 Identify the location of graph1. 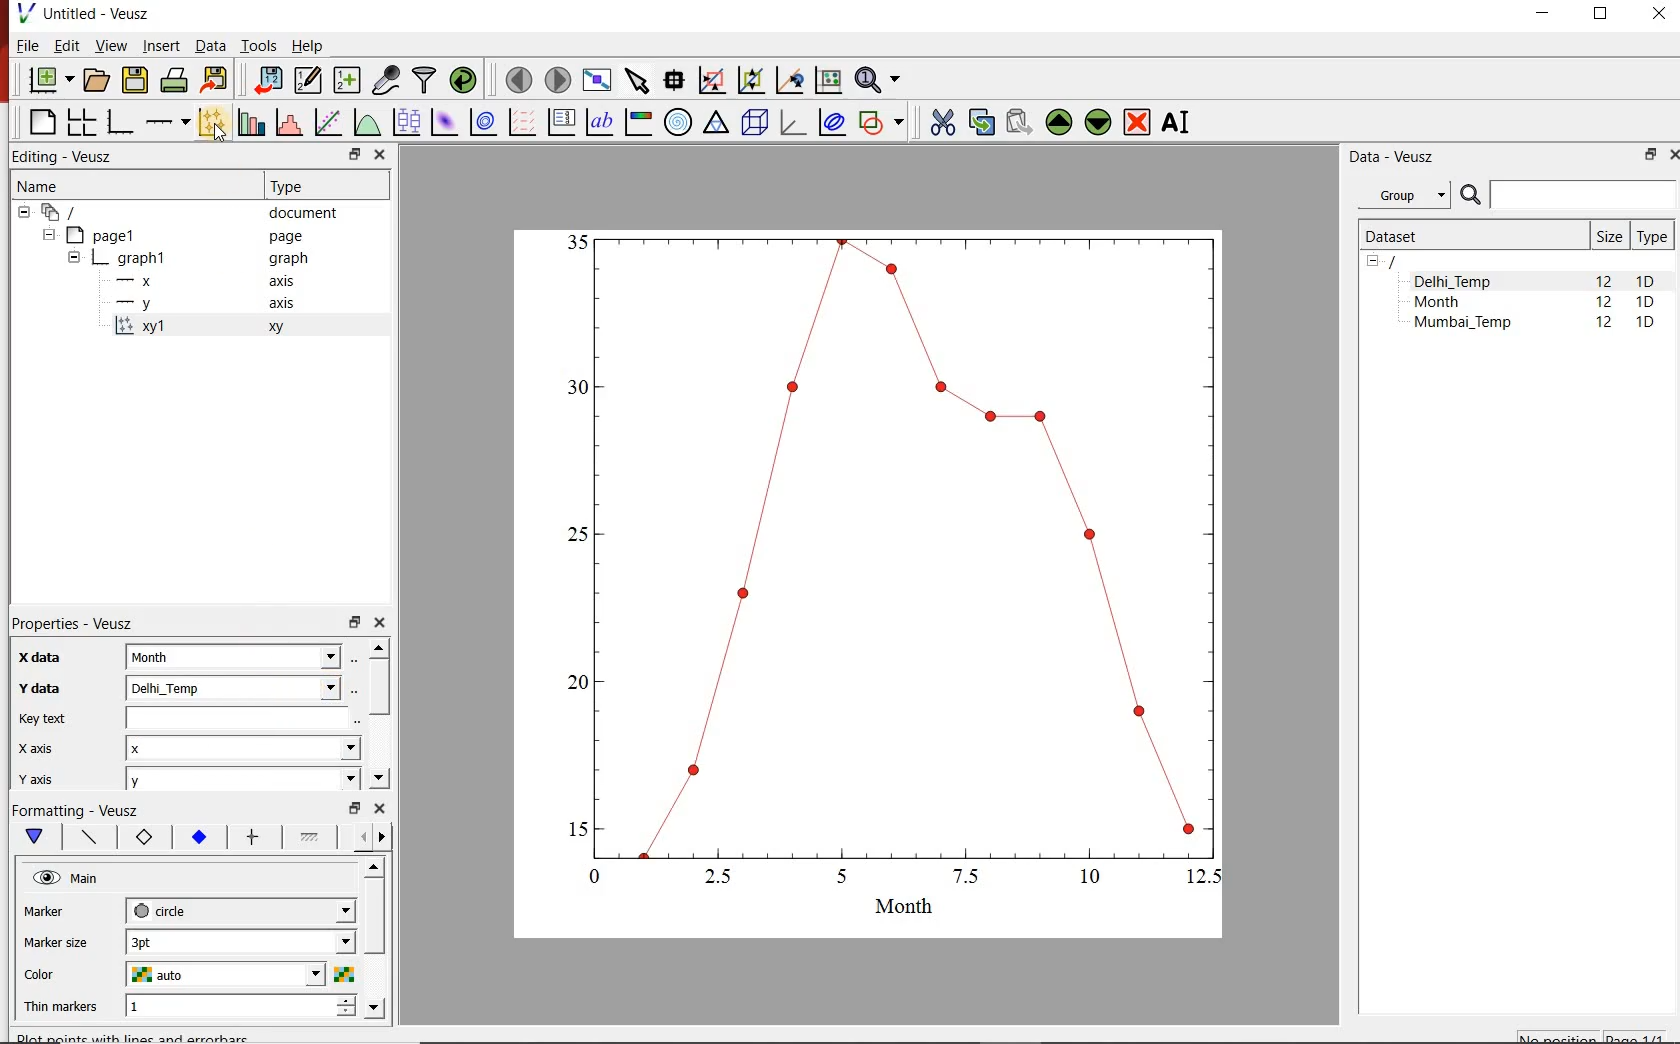
(190, 258).